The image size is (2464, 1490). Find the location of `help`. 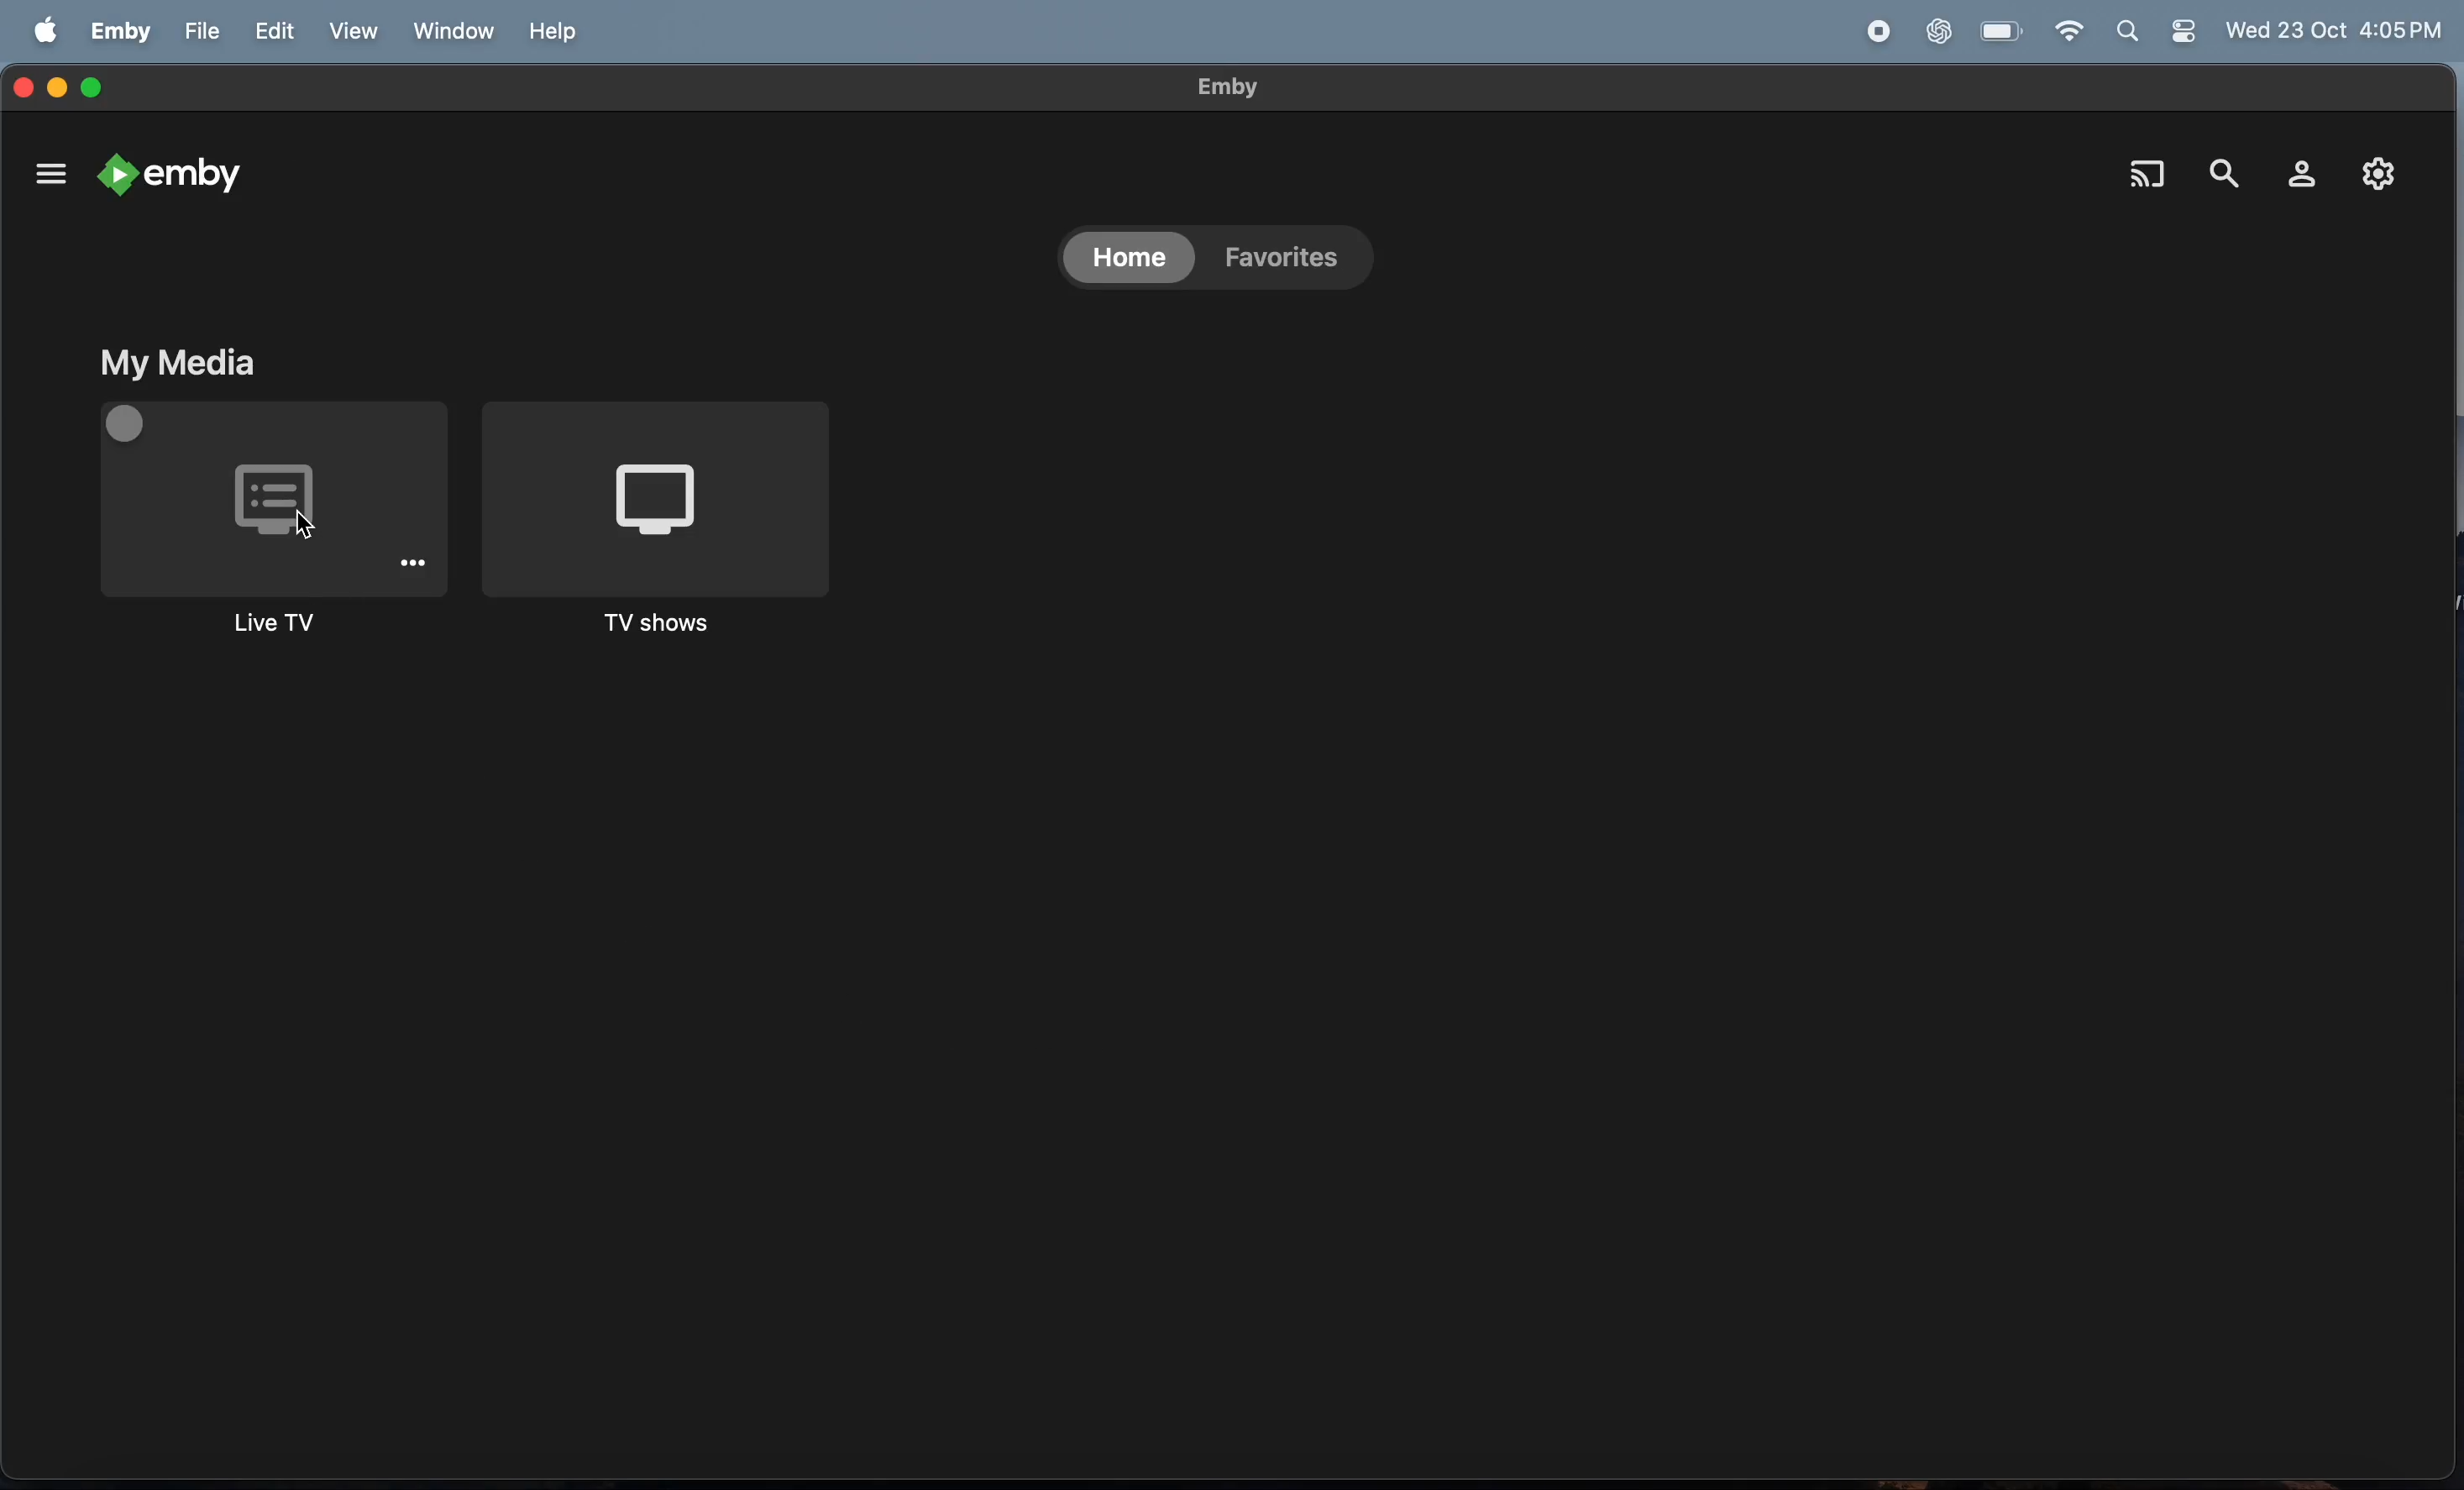

help is located at coordinates (550, 31).